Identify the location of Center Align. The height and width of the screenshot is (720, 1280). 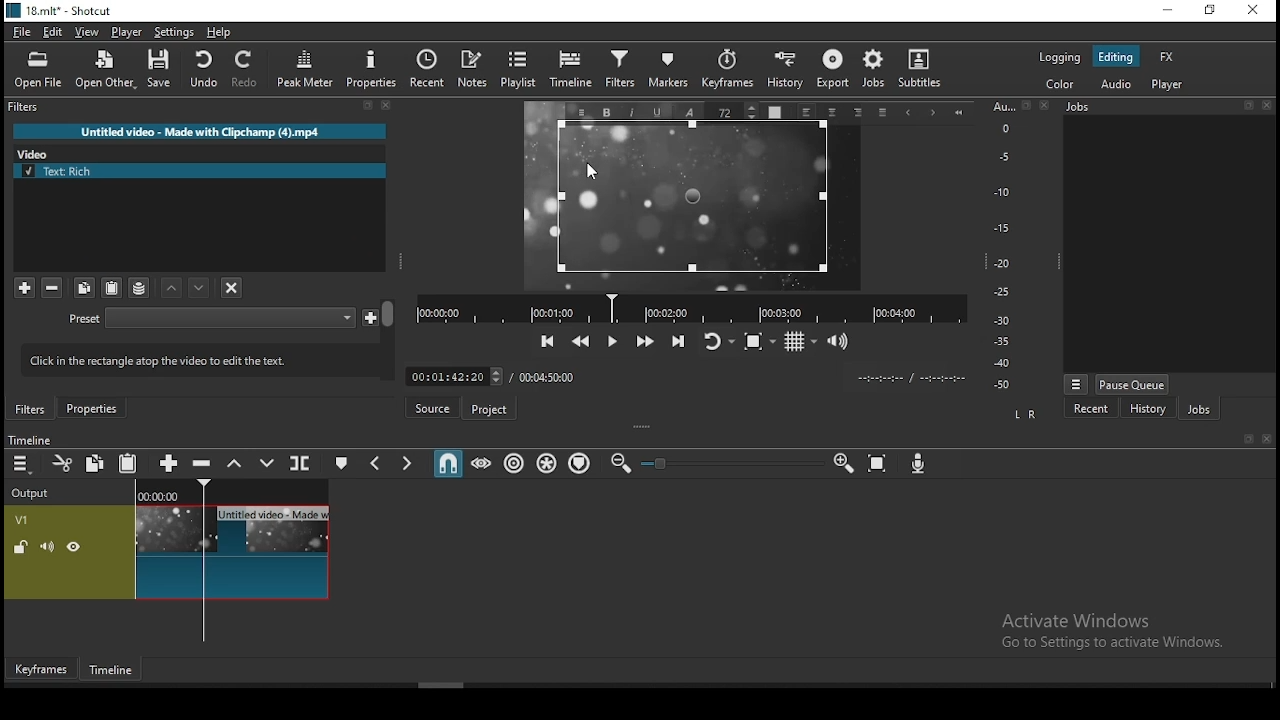
(834, 113).